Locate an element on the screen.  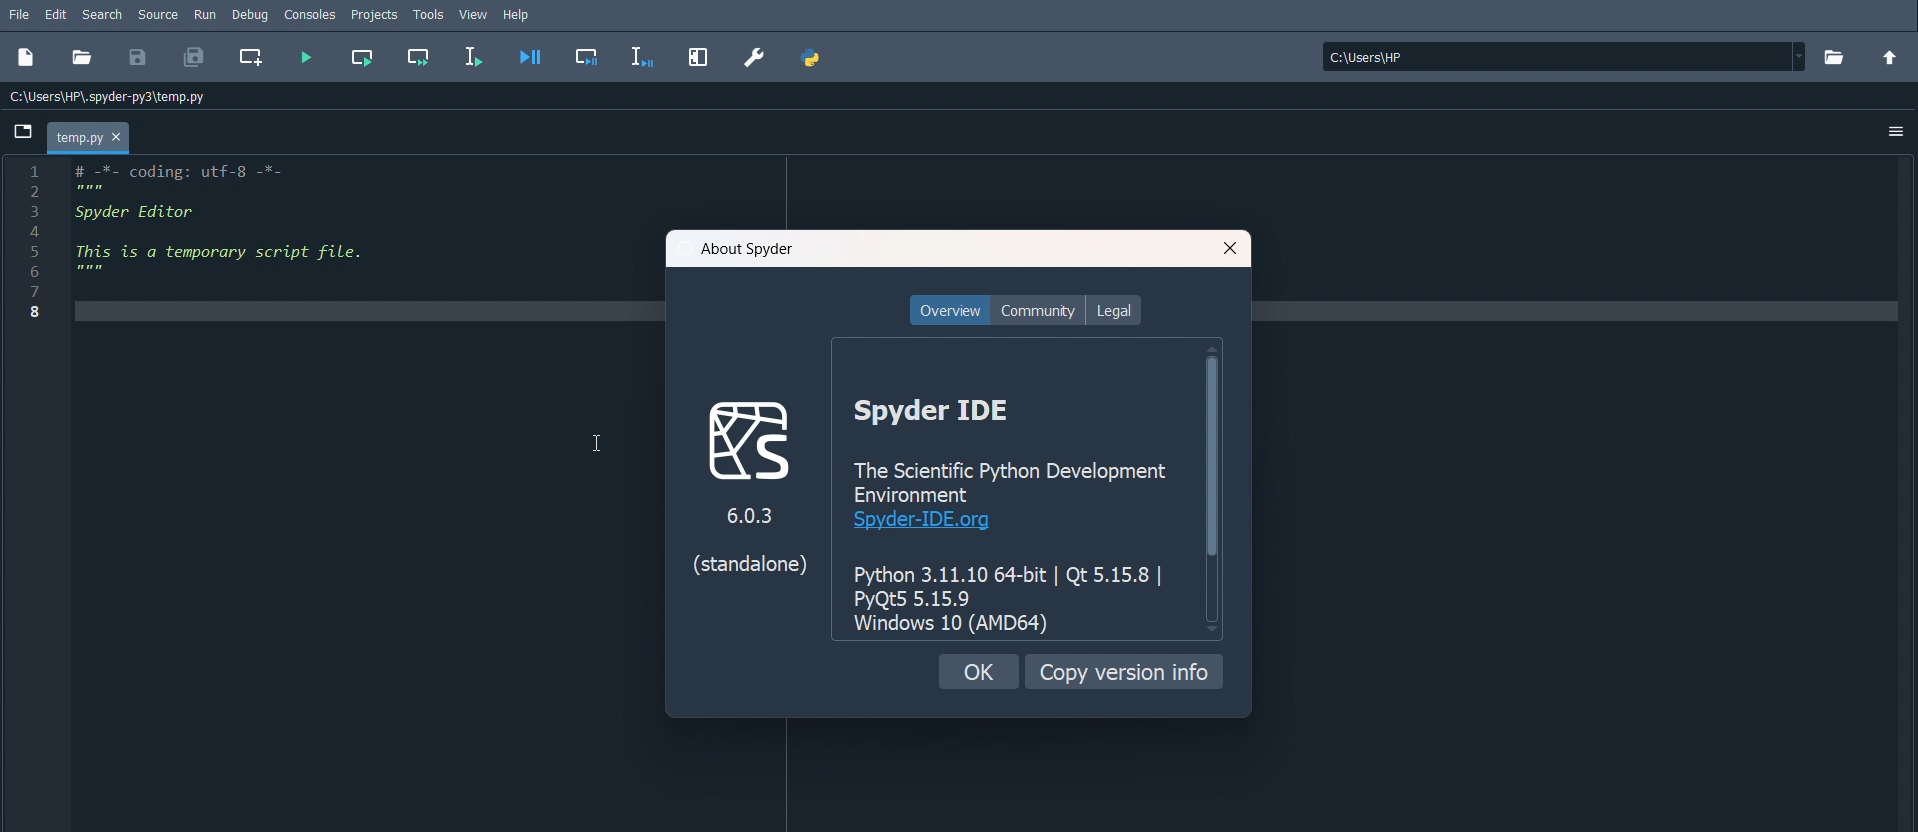
Change to parent directory is located at coordinates (1889, 57).